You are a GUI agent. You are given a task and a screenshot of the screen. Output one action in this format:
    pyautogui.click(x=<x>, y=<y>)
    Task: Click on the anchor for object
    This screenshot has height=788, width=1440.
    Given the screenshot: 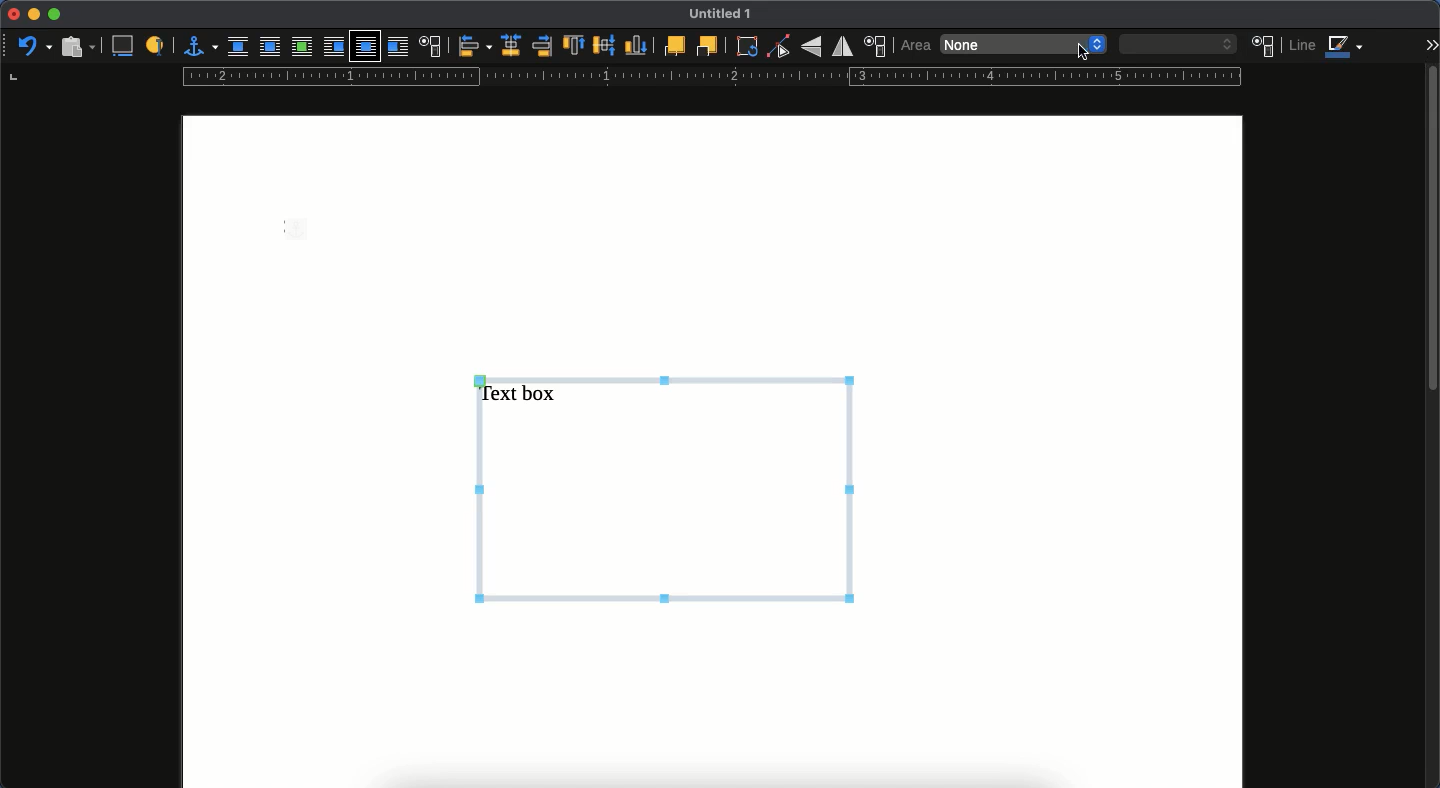 What is the action you would take?
    pyautogui.click(x=200, y=45)
    